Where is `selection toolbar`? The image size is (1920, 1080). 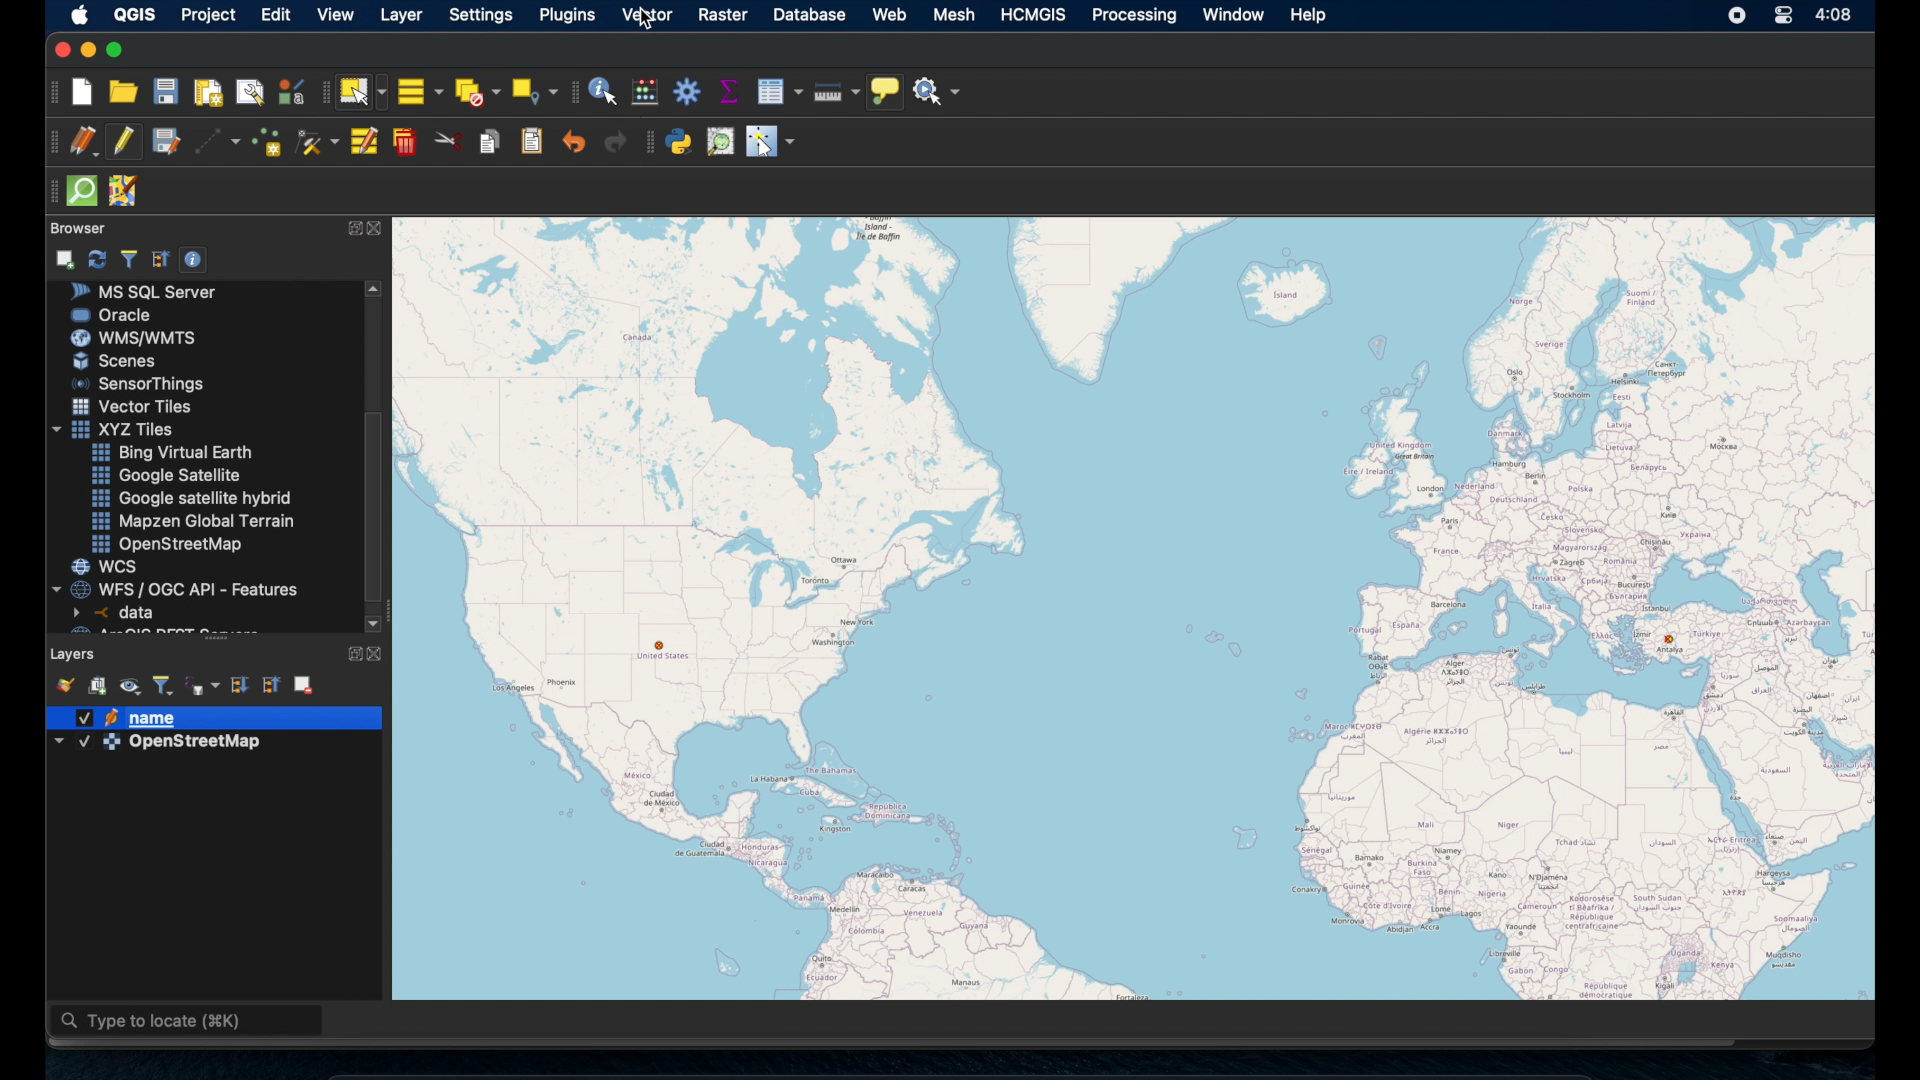 selection toolbar is located at coordinates (320, 95).